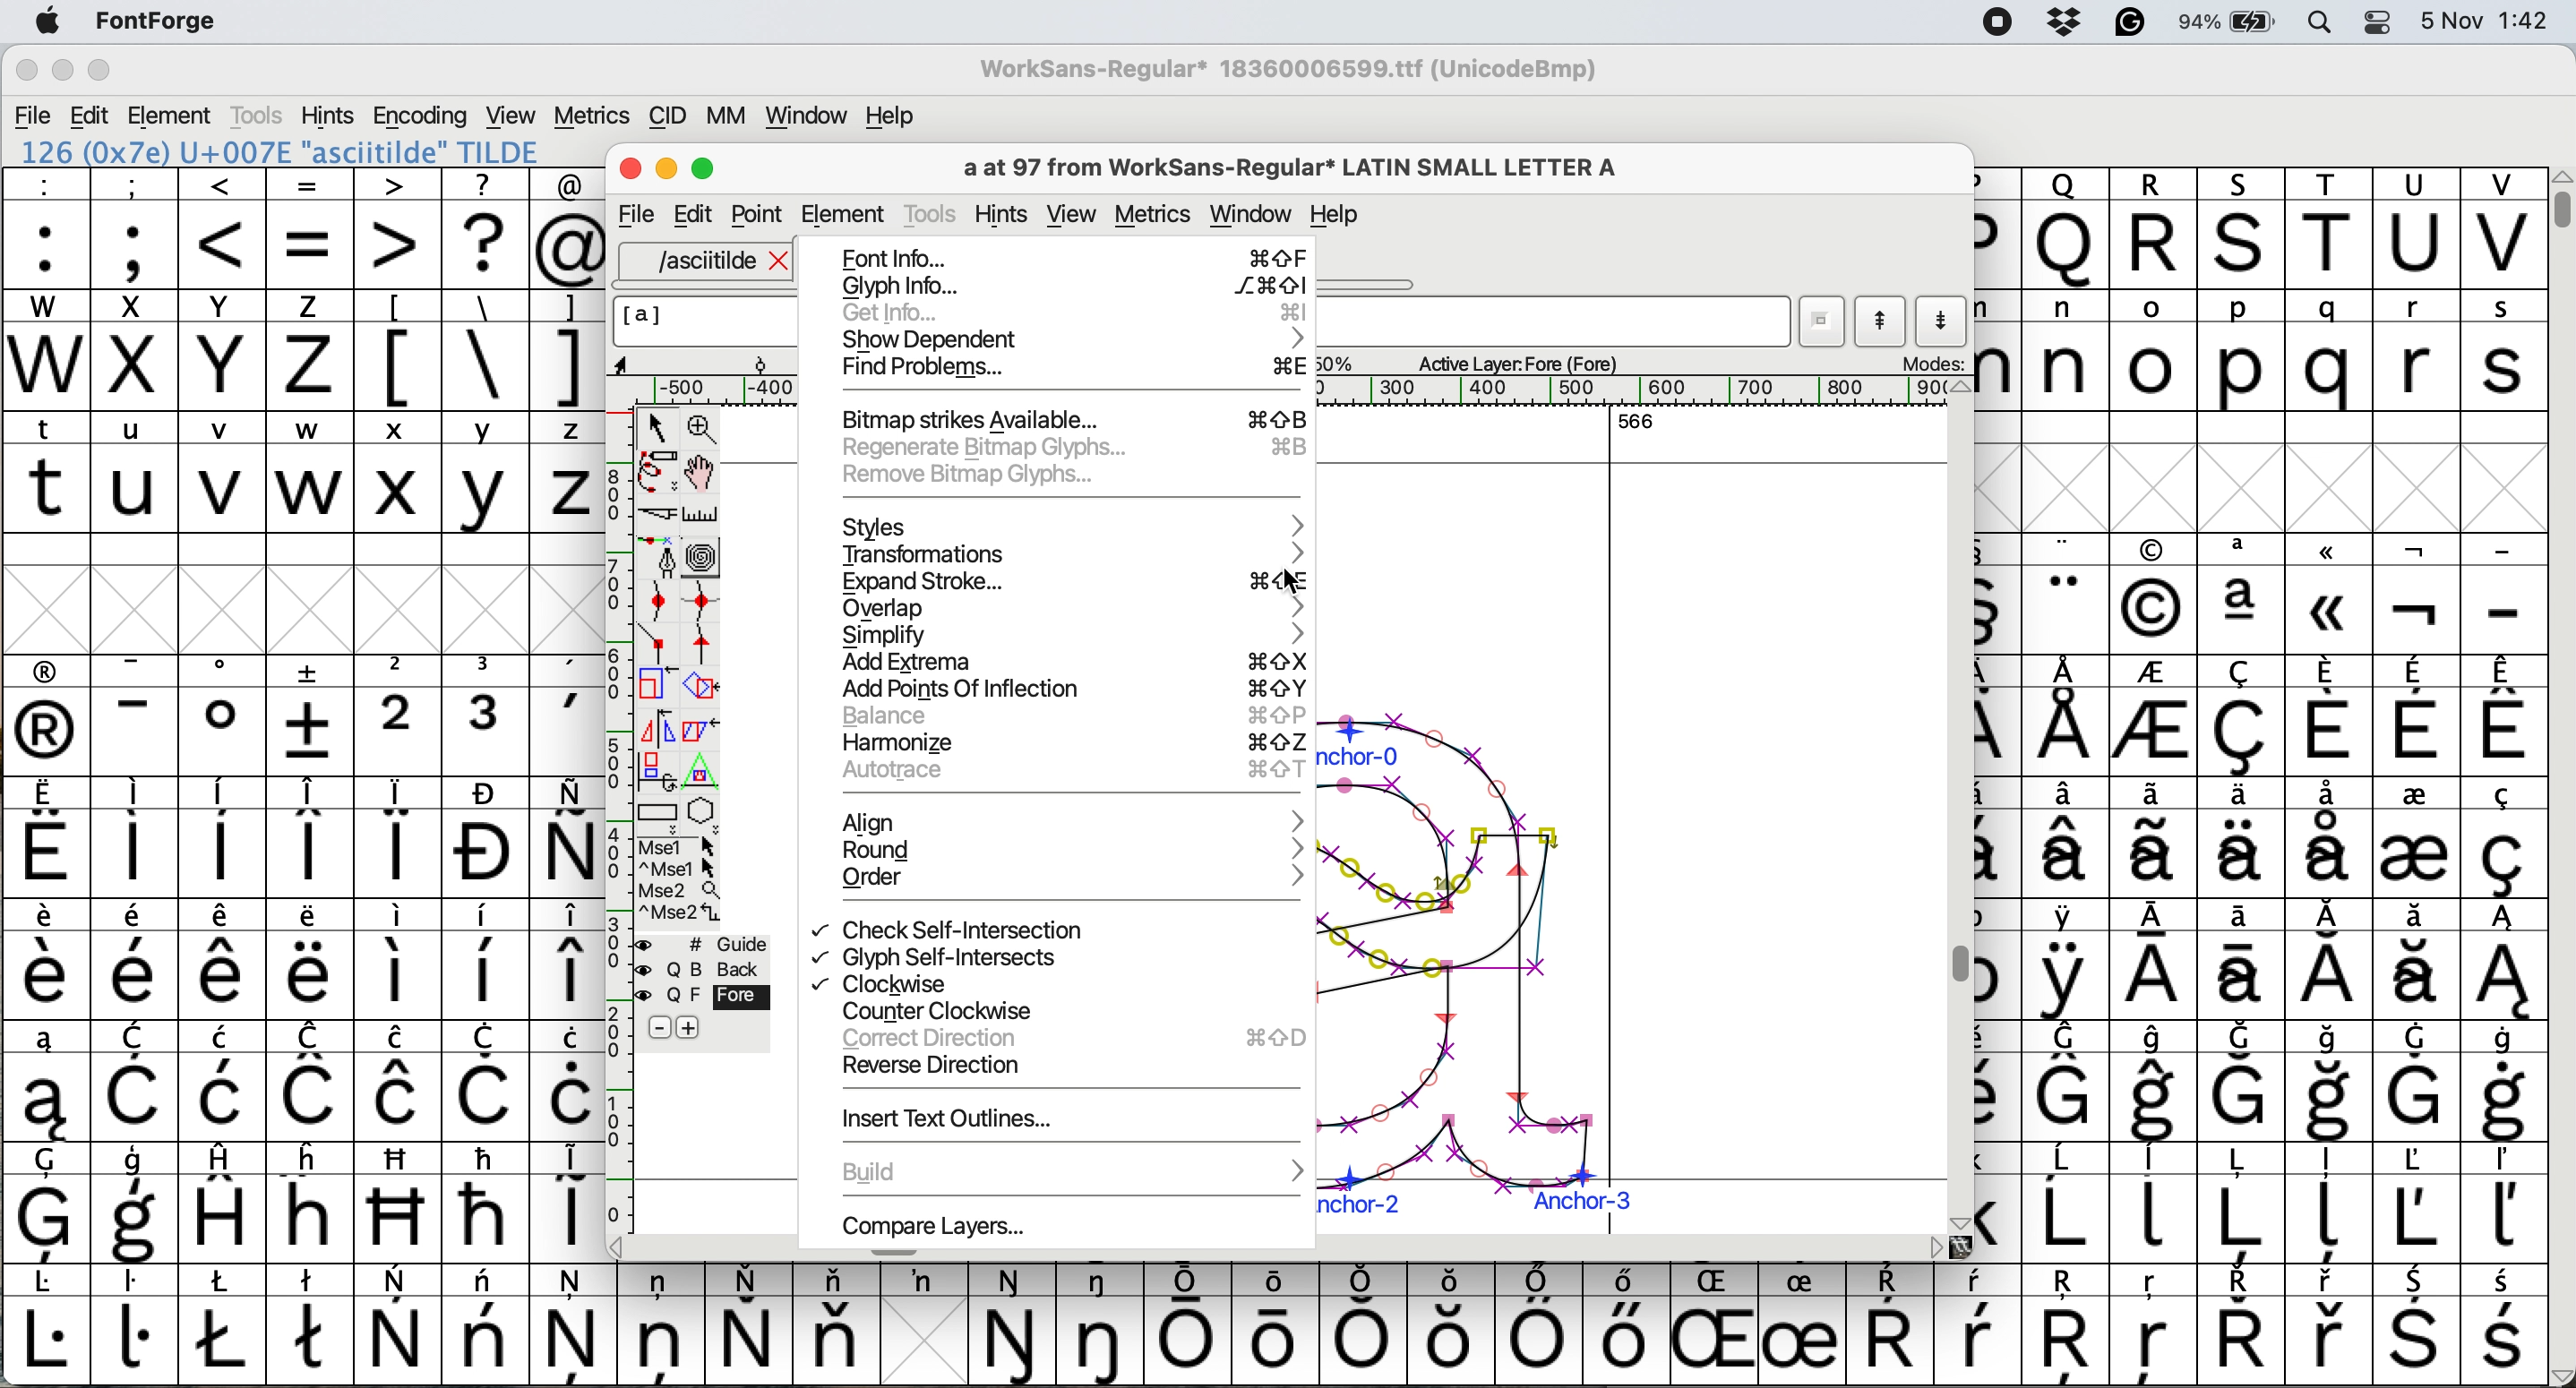  Describe the element at coordinates (2559, 1374) in the screenshot. I see `scroll button` at that location.